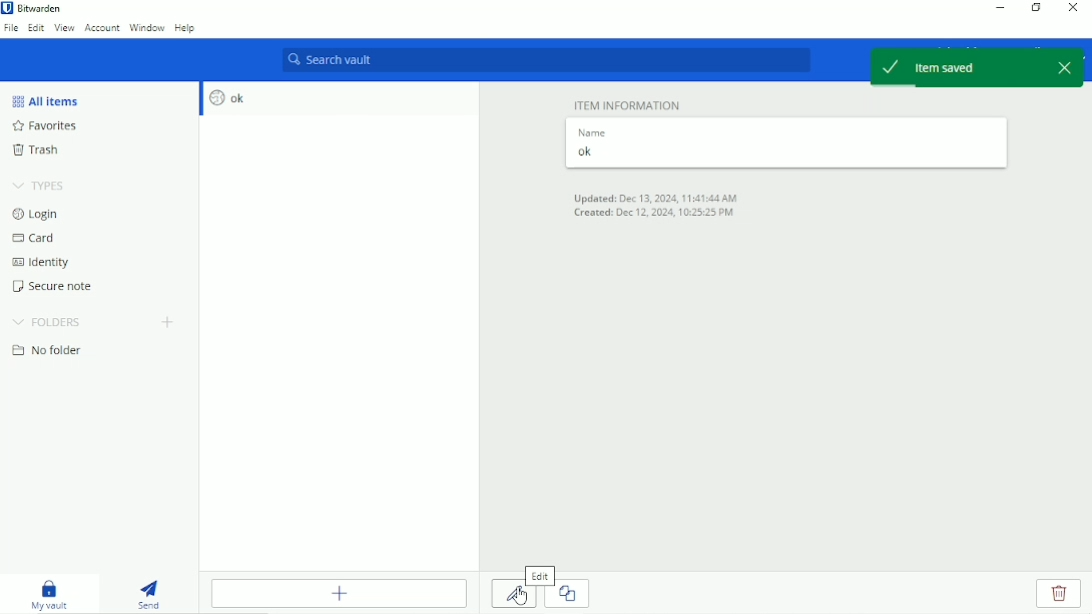 The height and width of the screenshot is (614, 1092). What do you see at coordinates (151, 591) in the screenshot?
I see `Send` at bounding box center [151, 591].